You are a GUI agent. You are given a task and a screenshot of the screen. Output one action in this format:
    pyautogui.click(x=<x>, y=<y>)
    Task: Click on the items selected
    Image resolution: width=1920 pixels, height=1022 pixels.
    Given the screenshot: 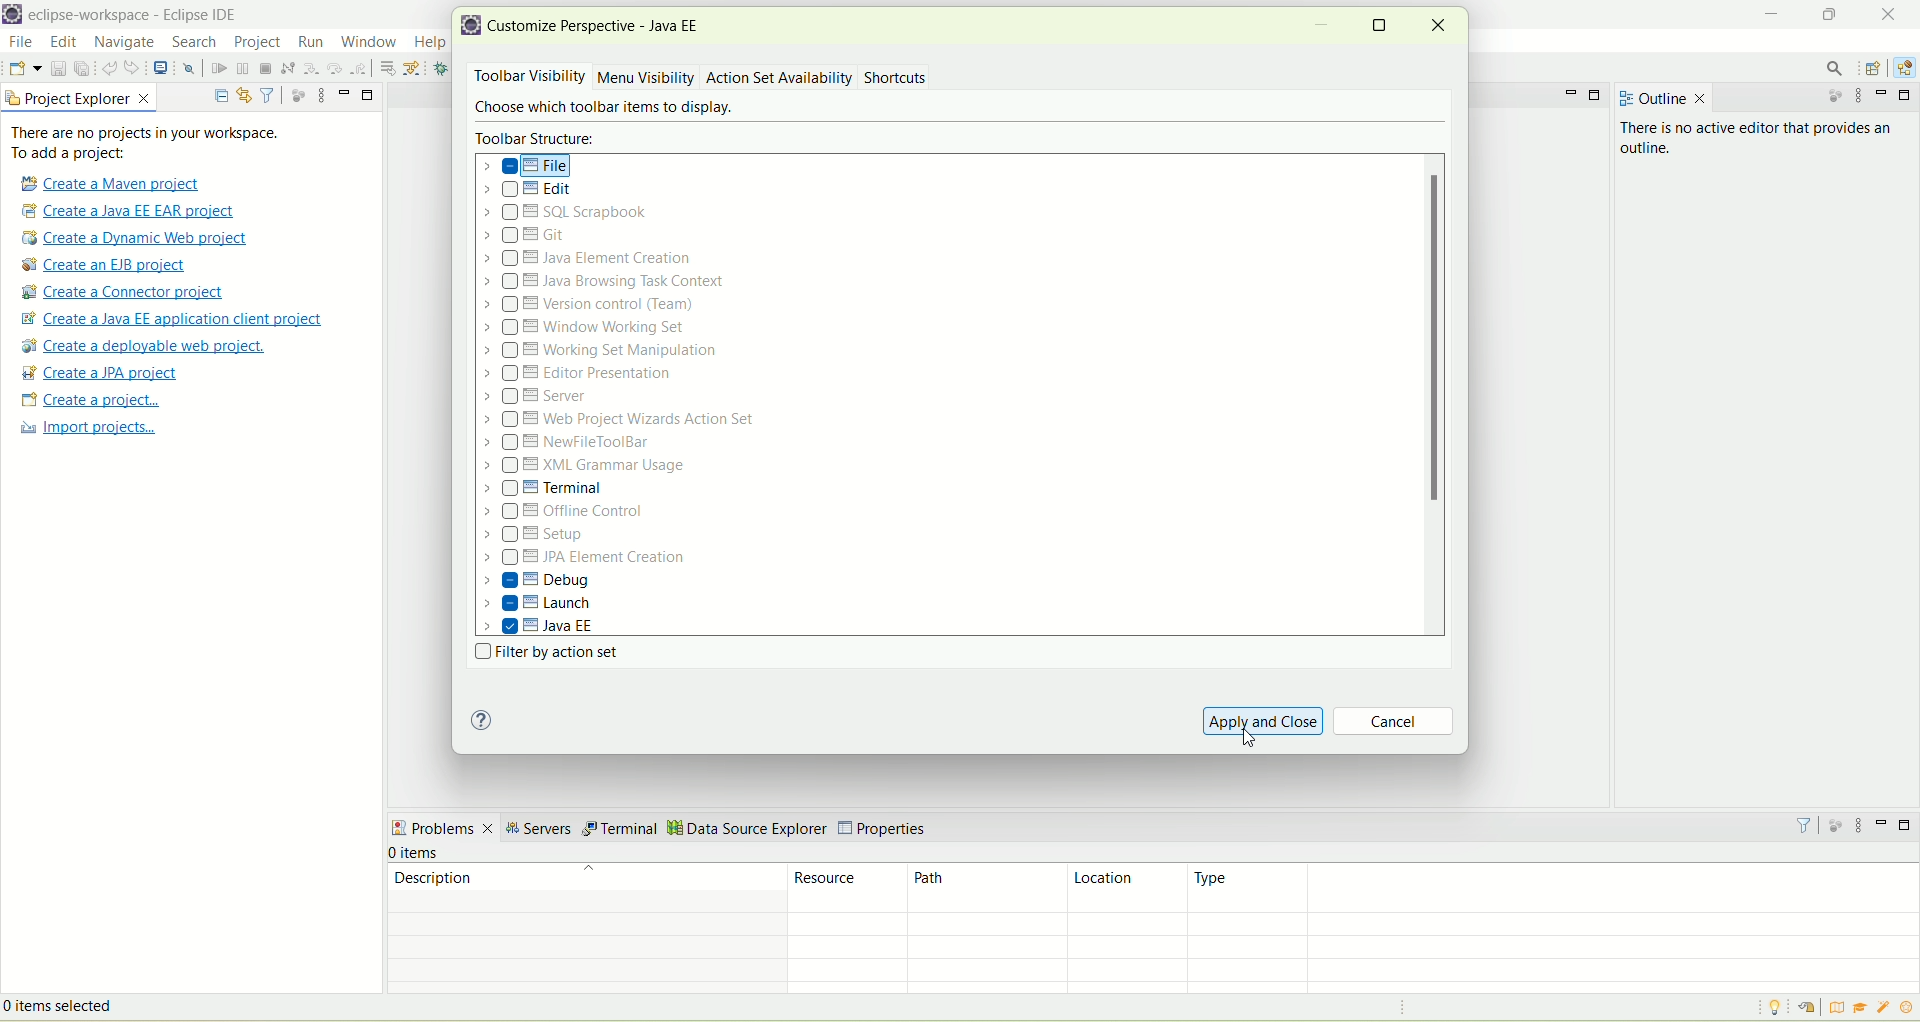 What is the action you would take?
    pyautogui.click(x=89, y=1004)
    